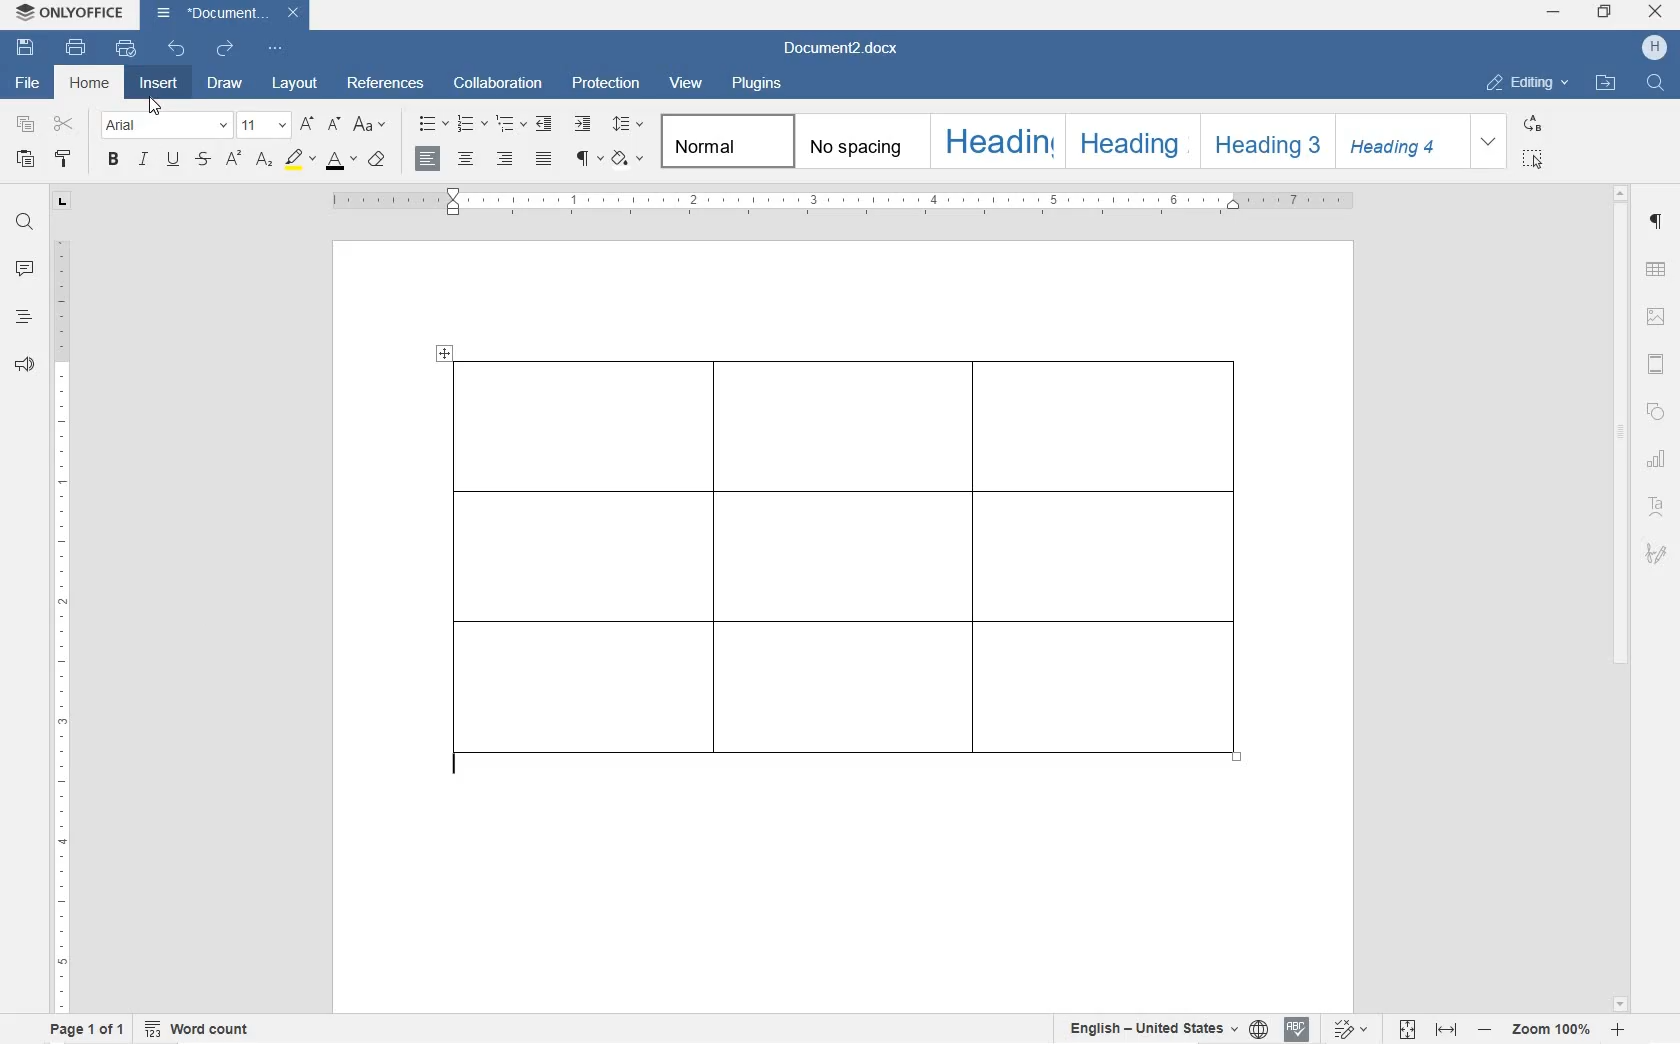  What do you see at coordinates (24, 317) in the screenshot?
I see `headings` at bounding box center [24, 317].